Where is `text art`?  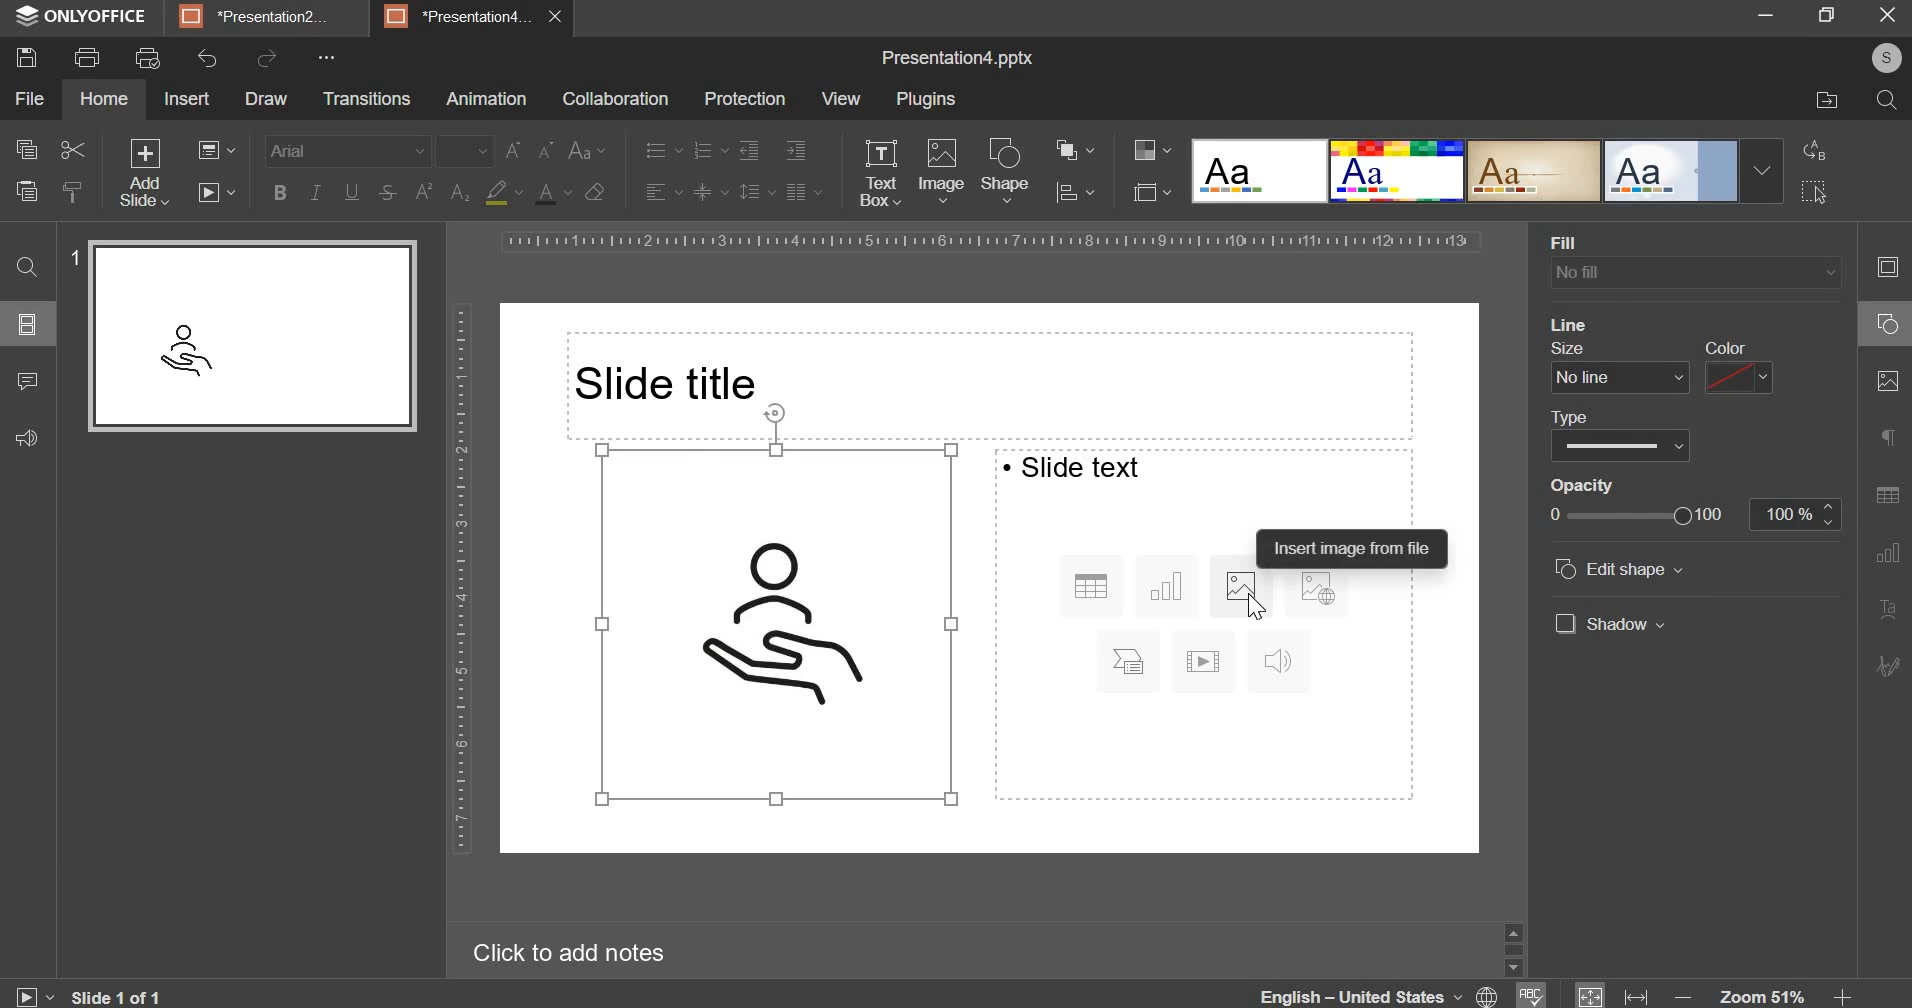 text art is located at coordinates (1886, 611).